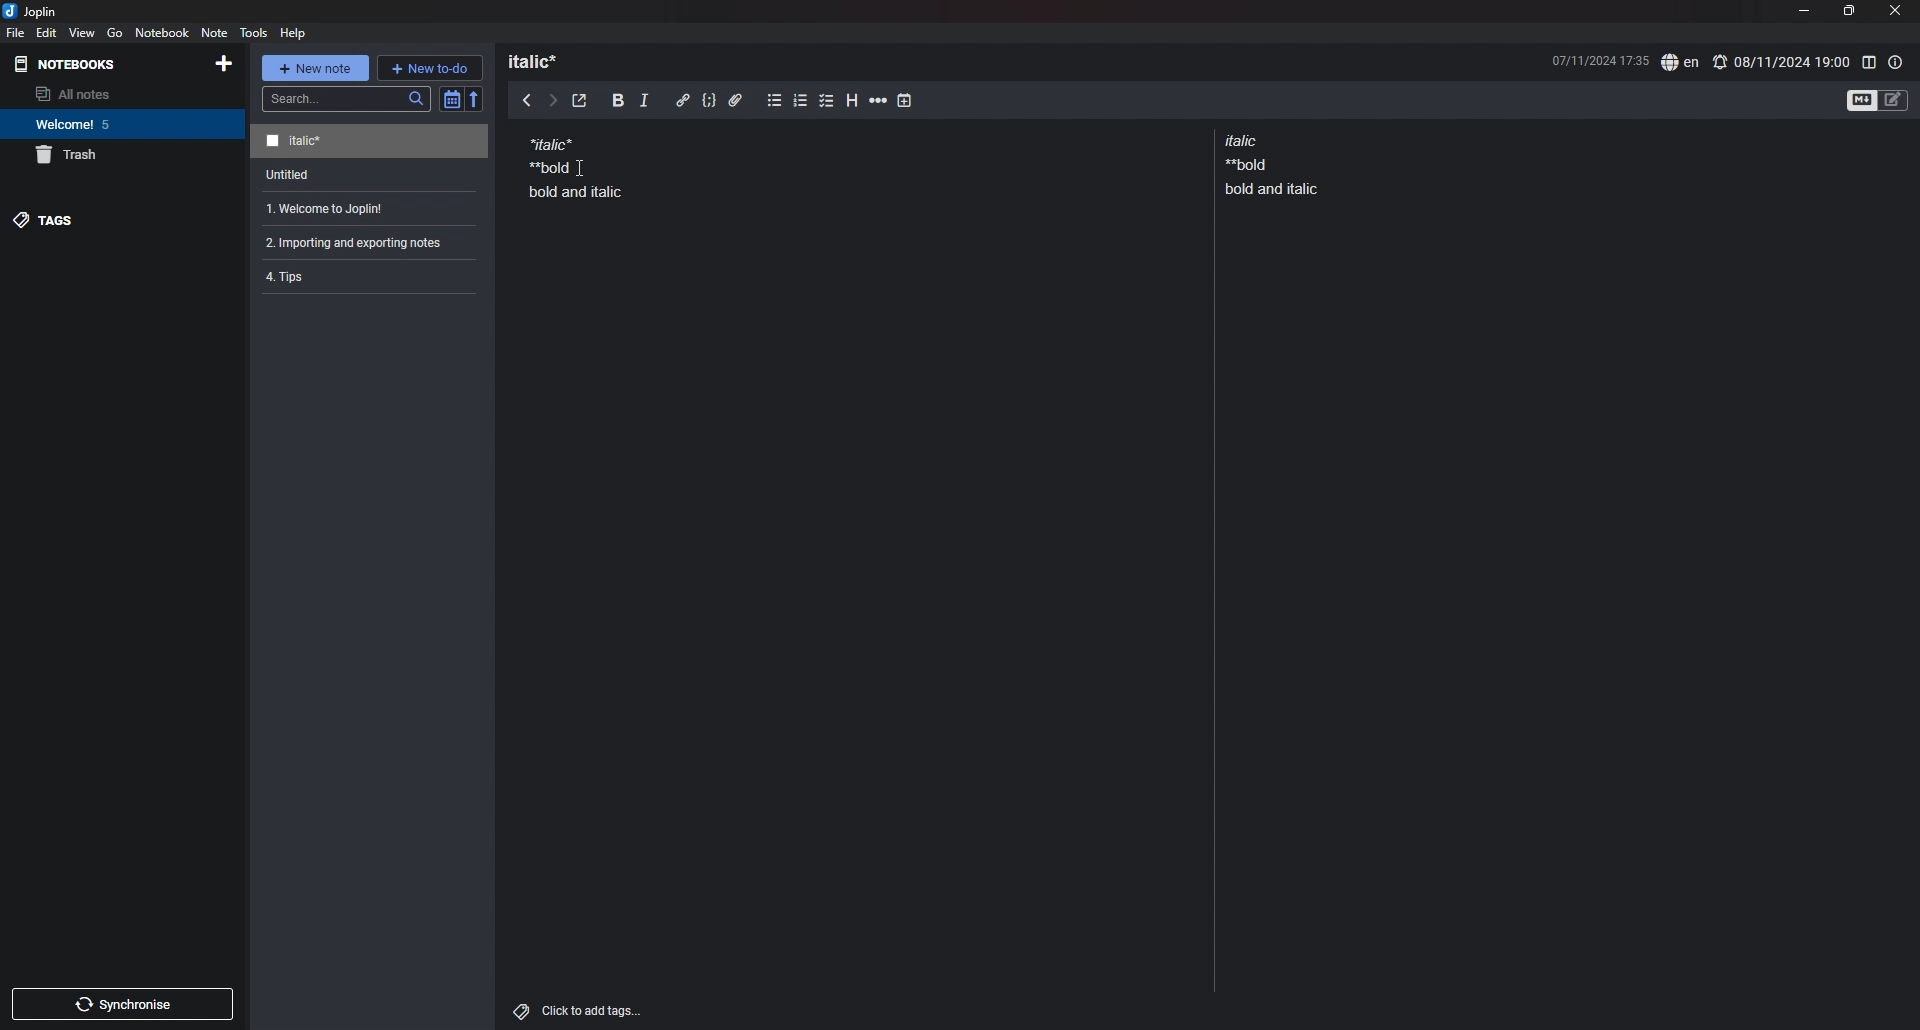  Describe the element at coordinates (429, 67) in the screenshot. I see `new todo` at that location.